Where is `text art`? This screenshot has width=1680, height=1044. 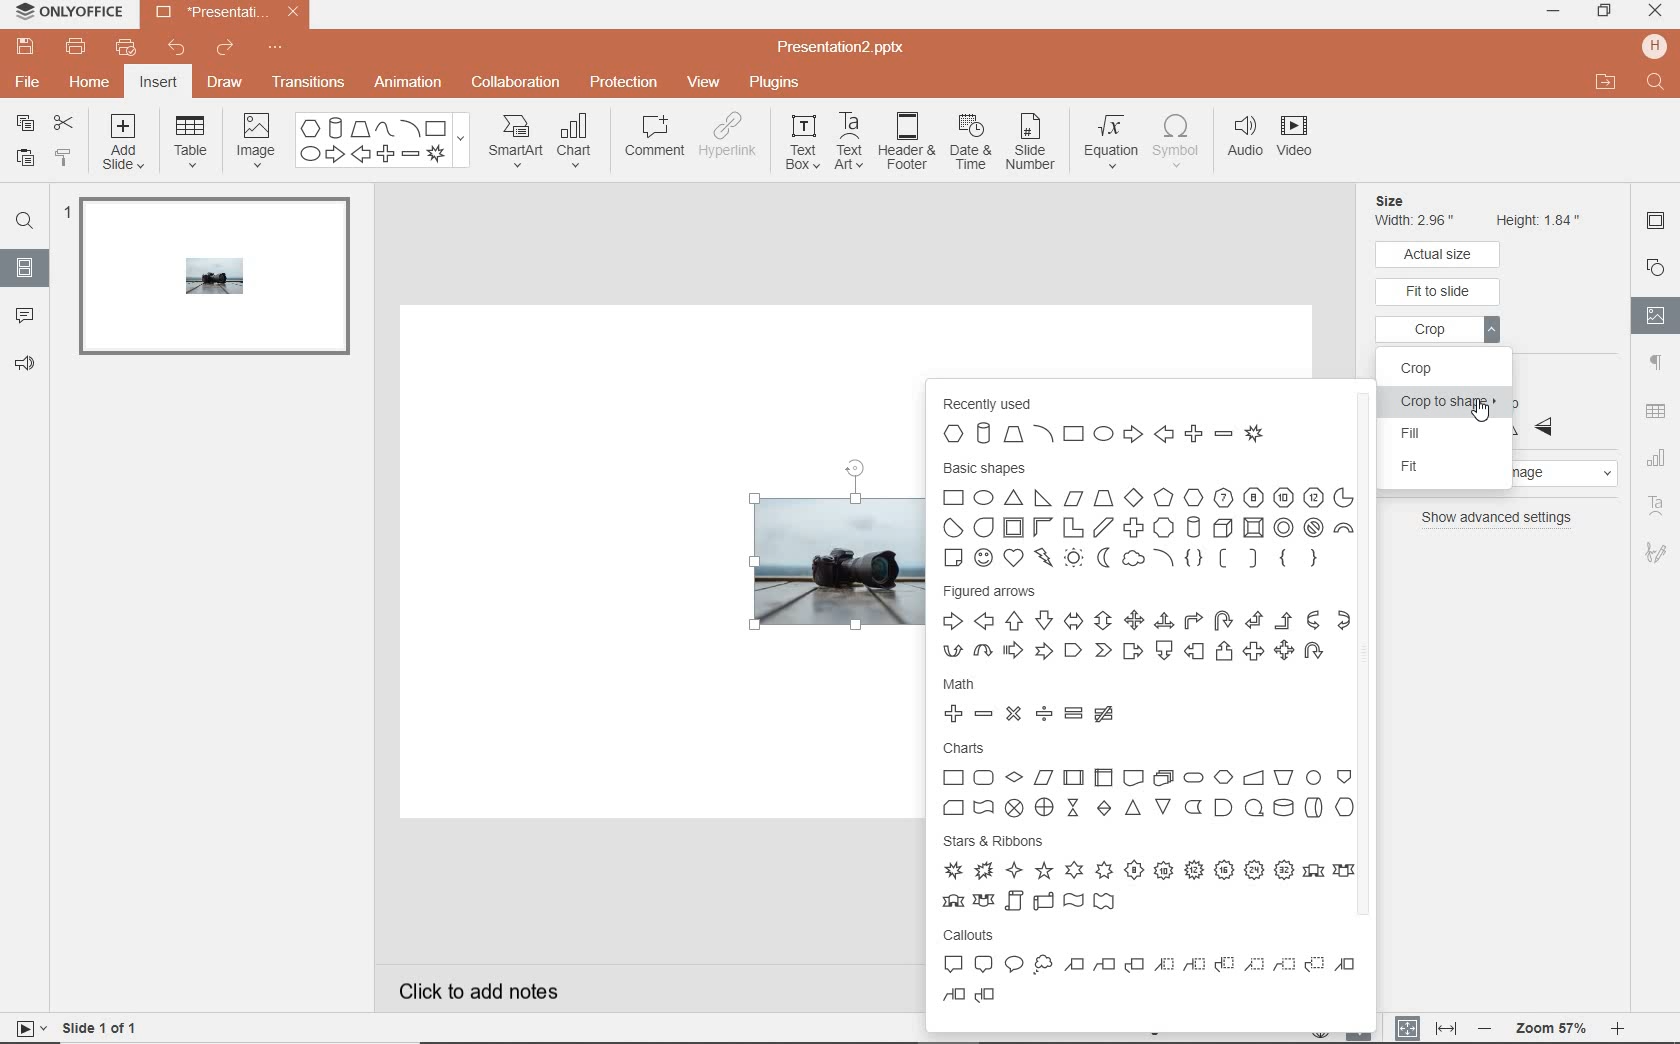
text art is located at coordinates (1656, 506).